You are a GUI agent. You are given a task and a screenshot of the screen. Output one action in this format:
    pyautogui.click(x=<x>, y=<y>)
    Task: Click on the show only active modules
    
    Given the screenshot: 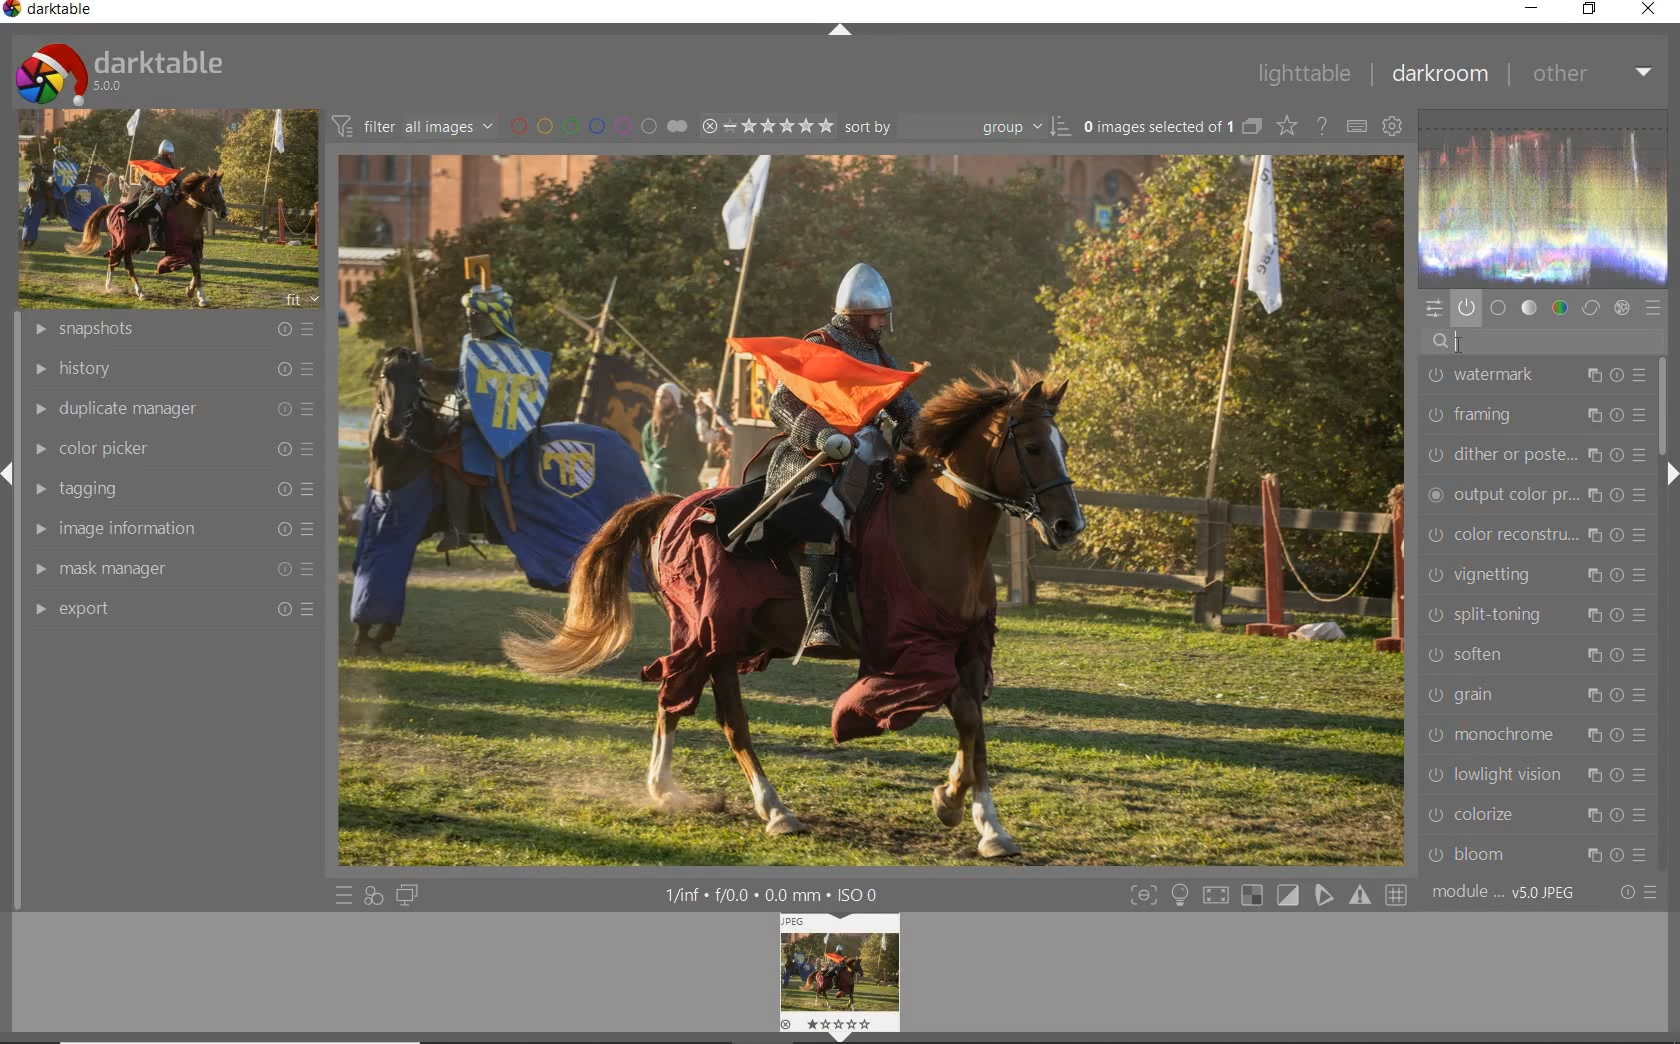 What is the action you would take?
    pyautogui.click(x=1466, y=304)
    